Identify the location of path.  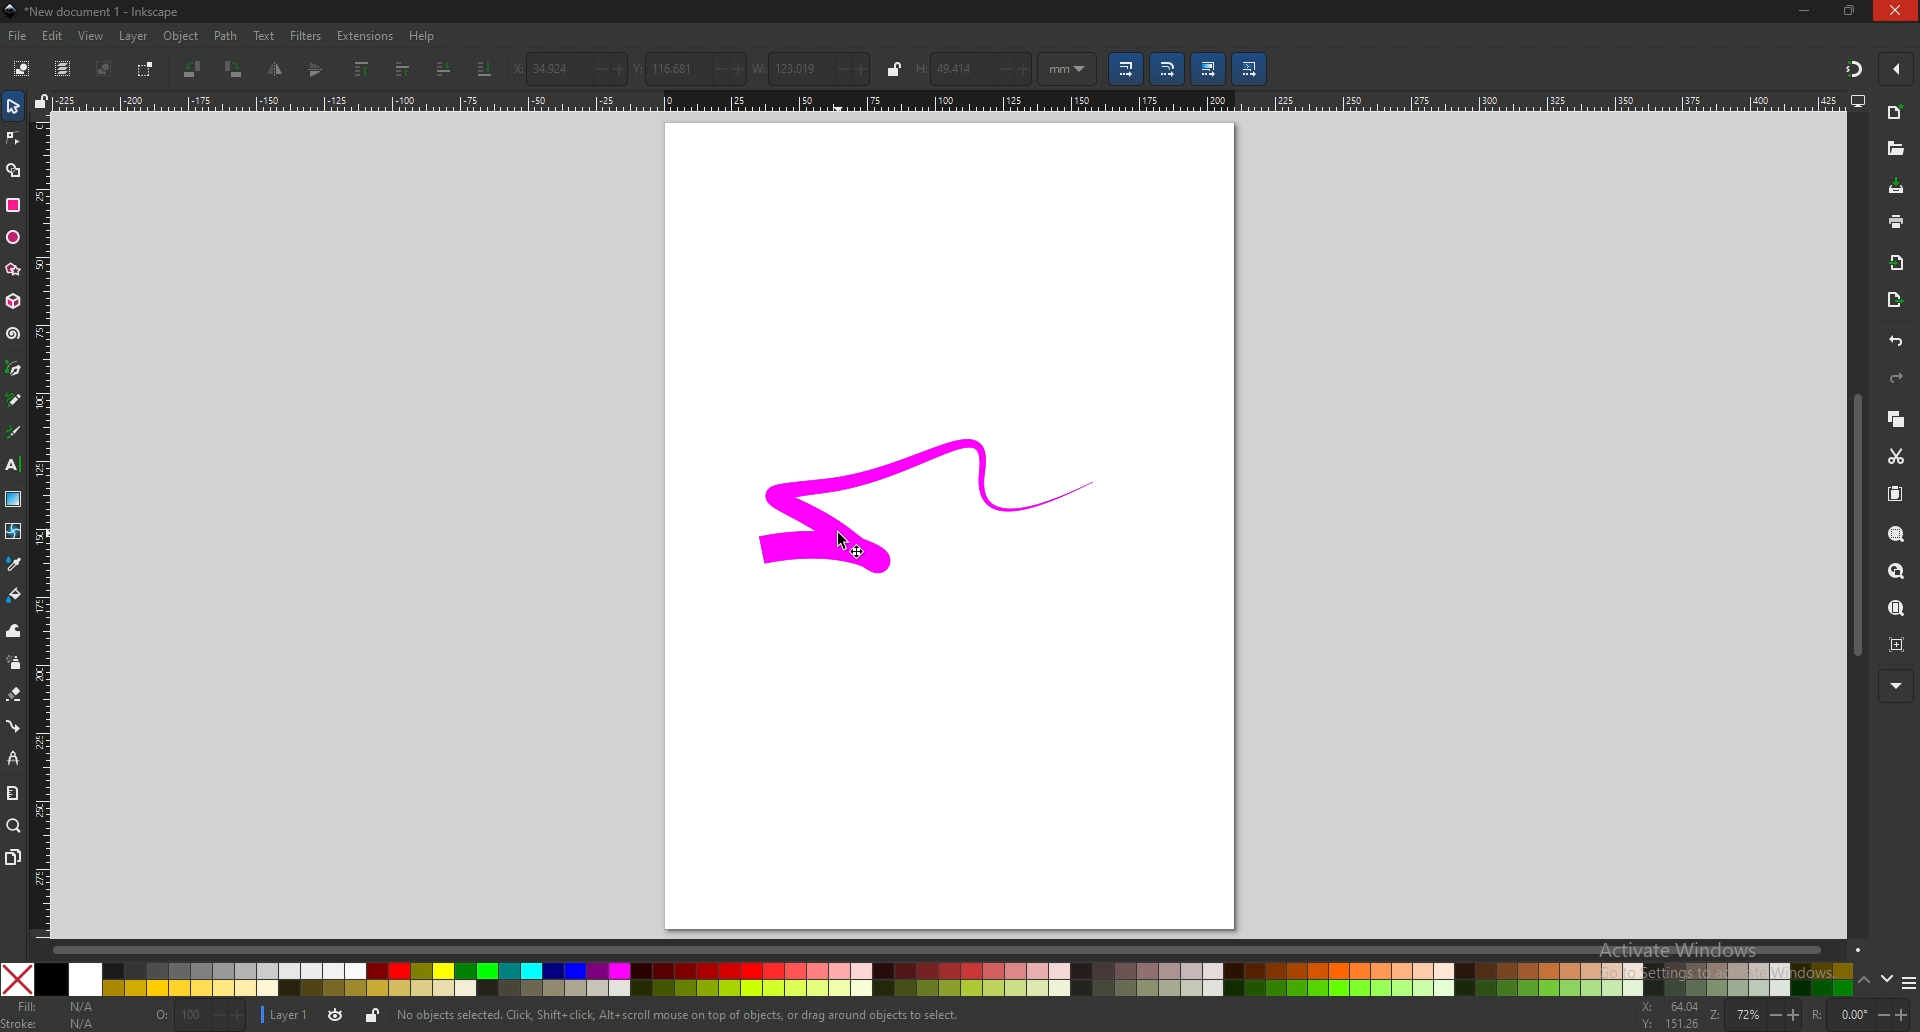
(225, 34).